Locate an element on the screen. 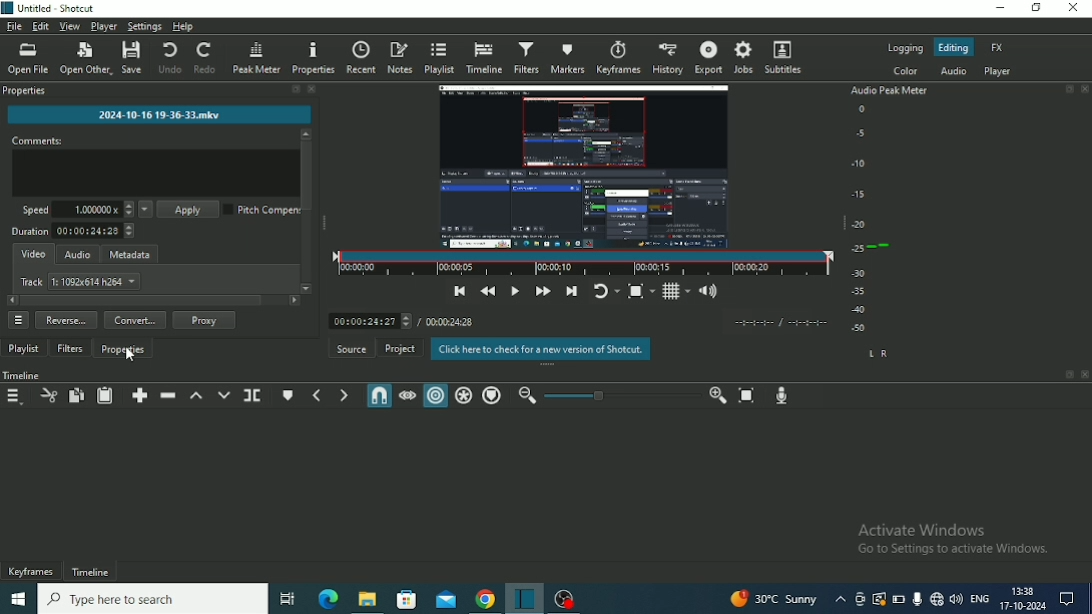 Image resolution: width=1092 pixels, height=614 pixels. Close is located at coordinates (1072, 7).